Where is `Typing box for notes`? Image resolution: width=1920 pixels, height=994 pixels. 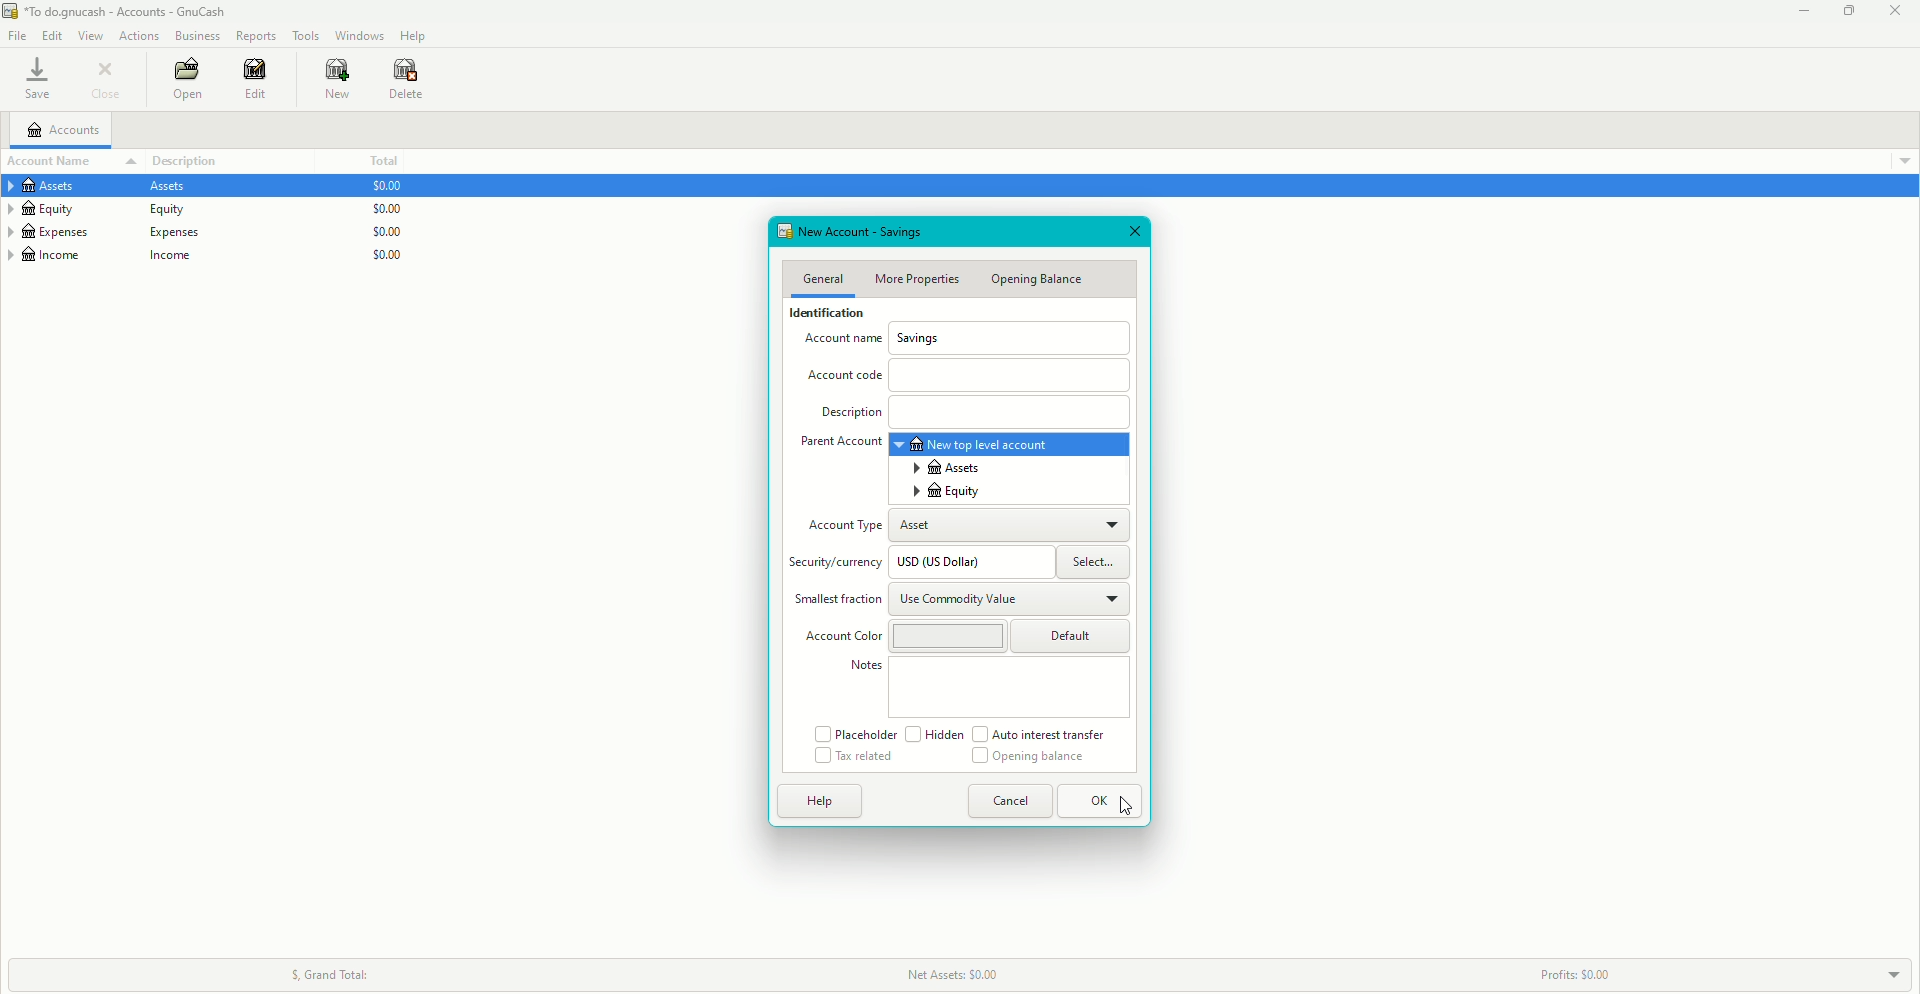 Typing box for notes is located at coordinates (1010, 688).